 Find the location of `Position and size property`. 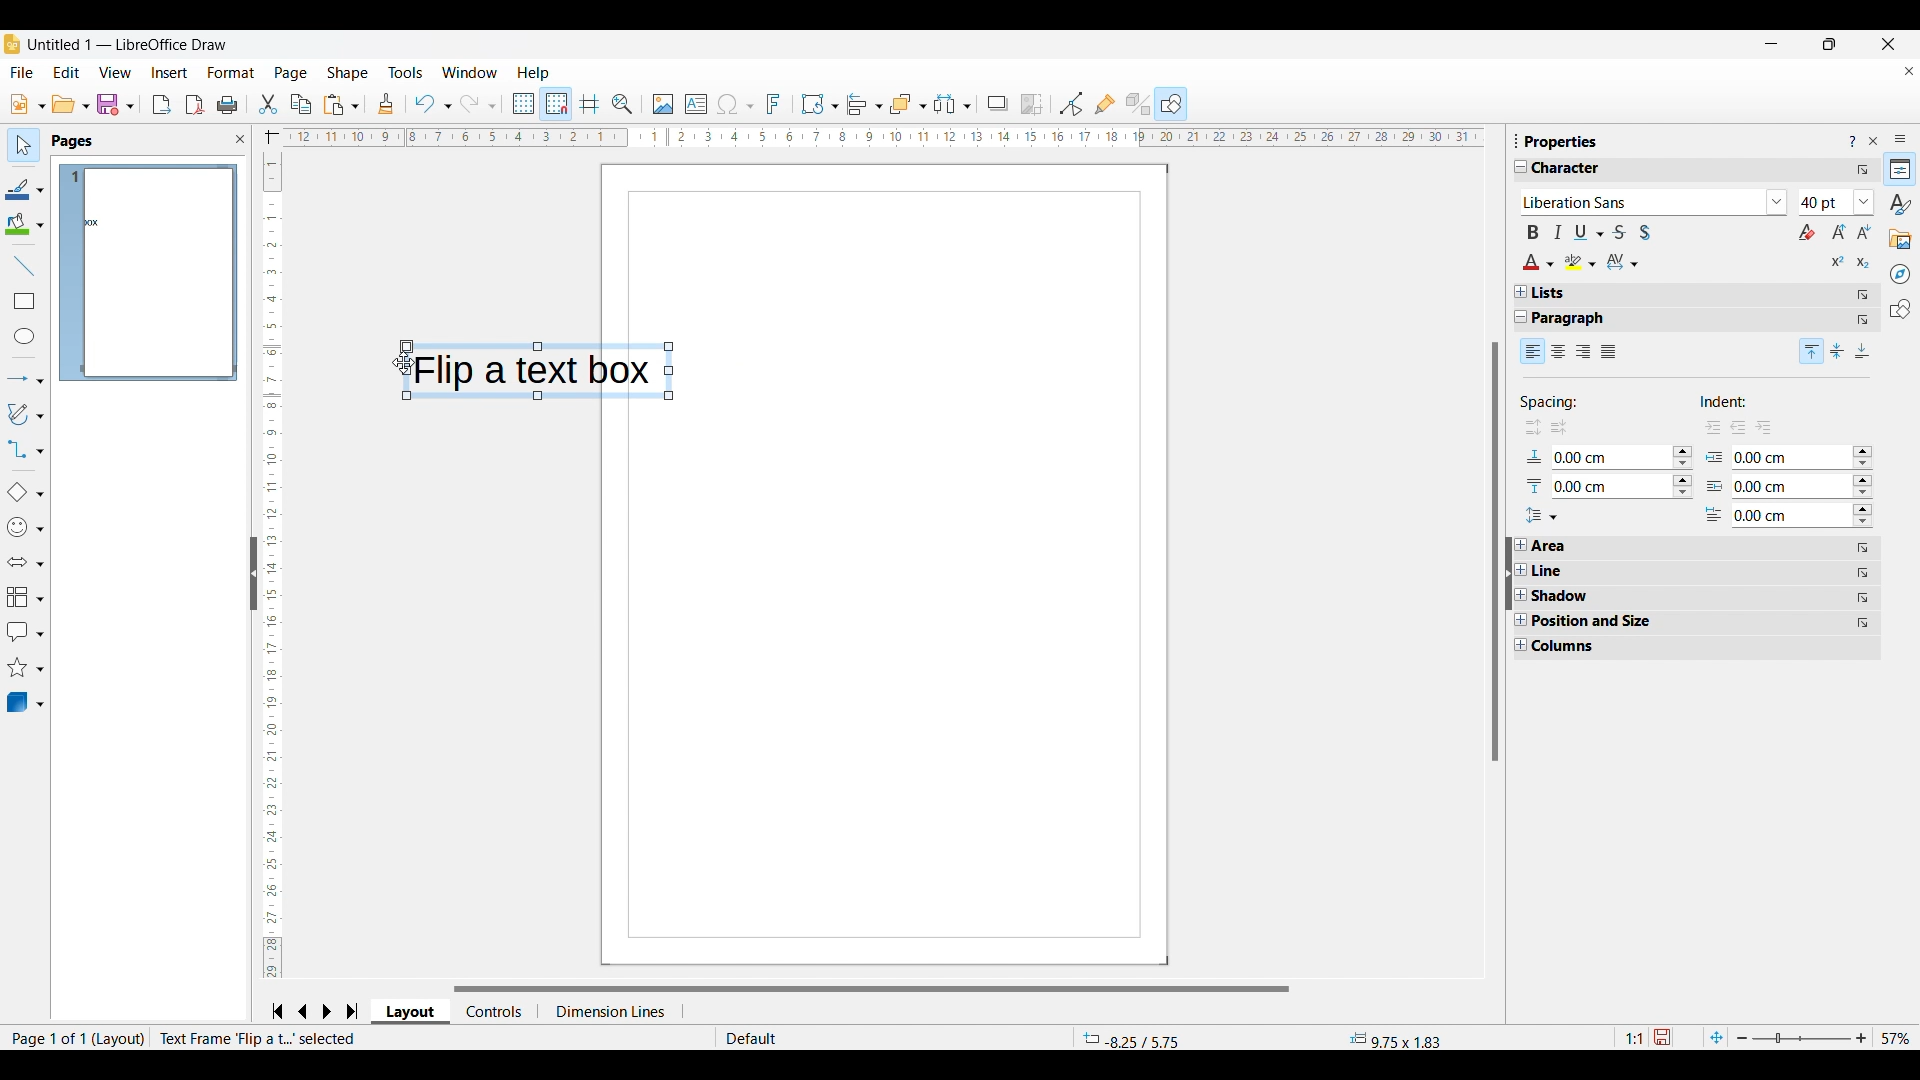

Position and size property is located at coordinates (1601, 621).